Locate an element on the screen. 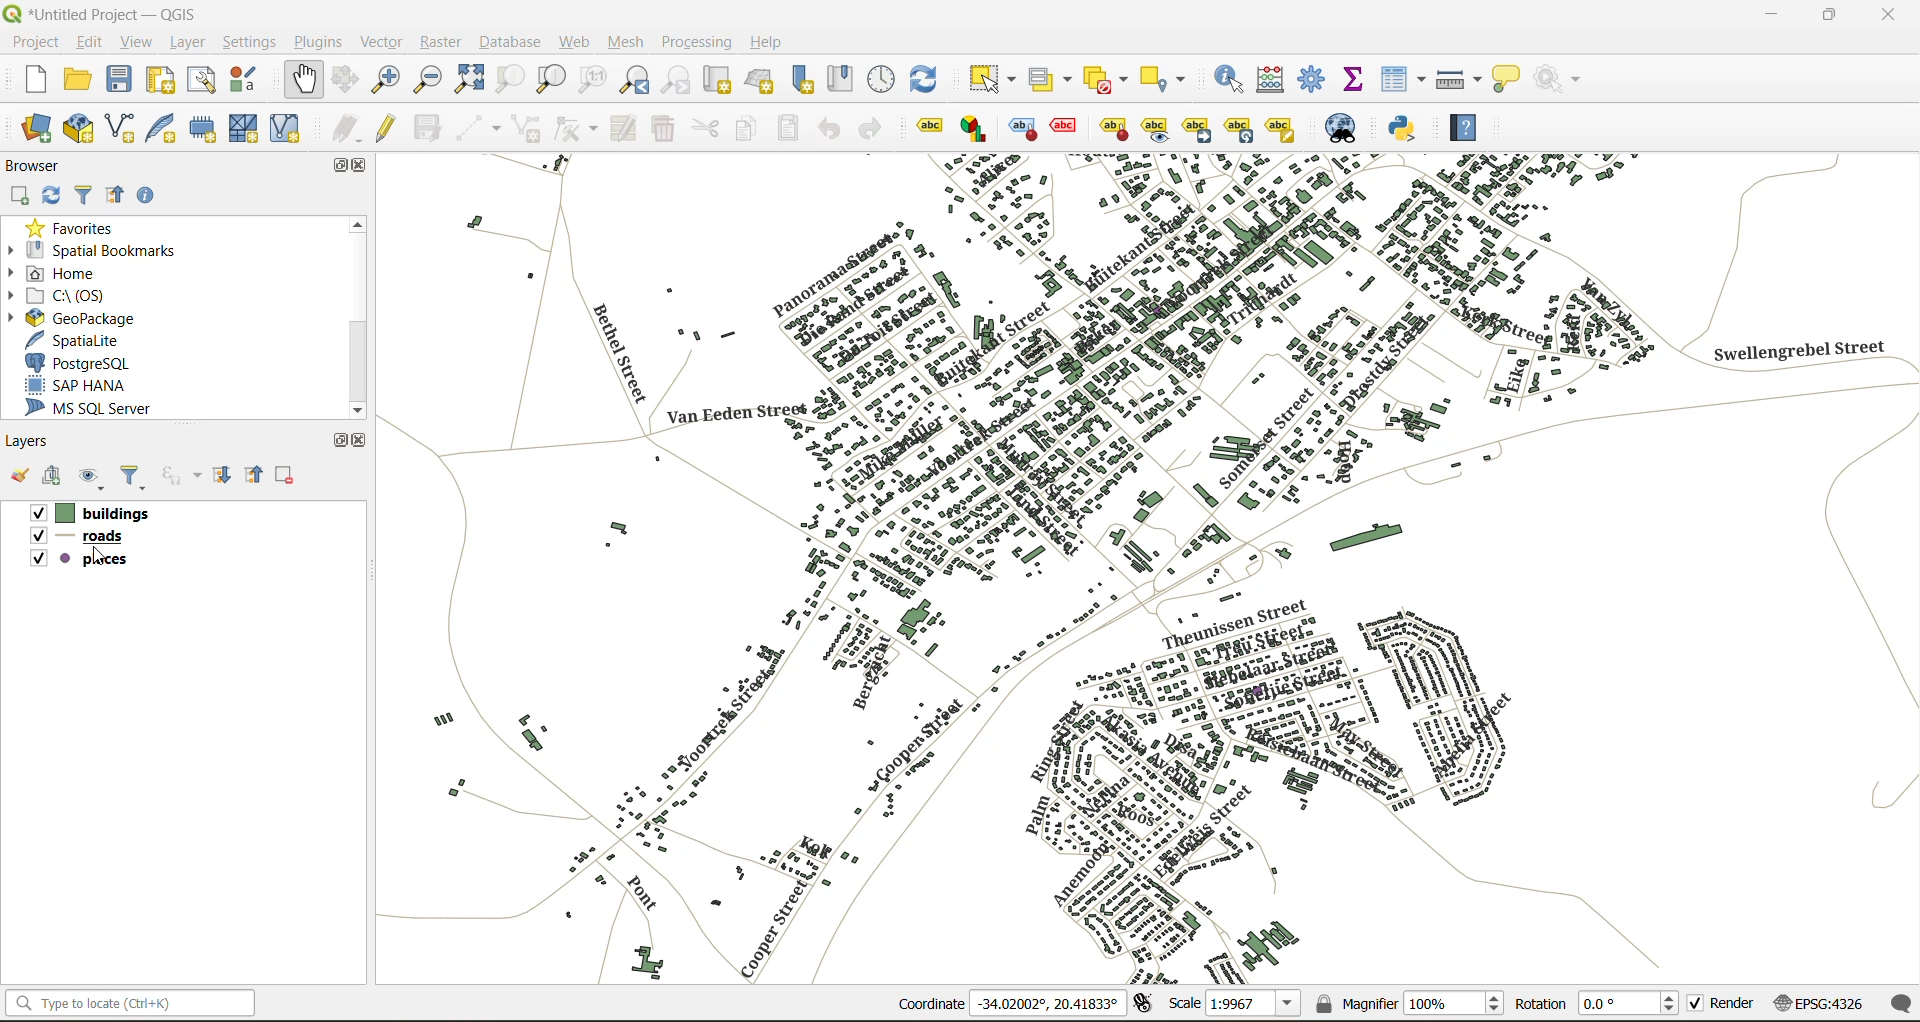 The height and width of the screenshot is (1022, 1920). style manager is located at coordinates (252, 82).